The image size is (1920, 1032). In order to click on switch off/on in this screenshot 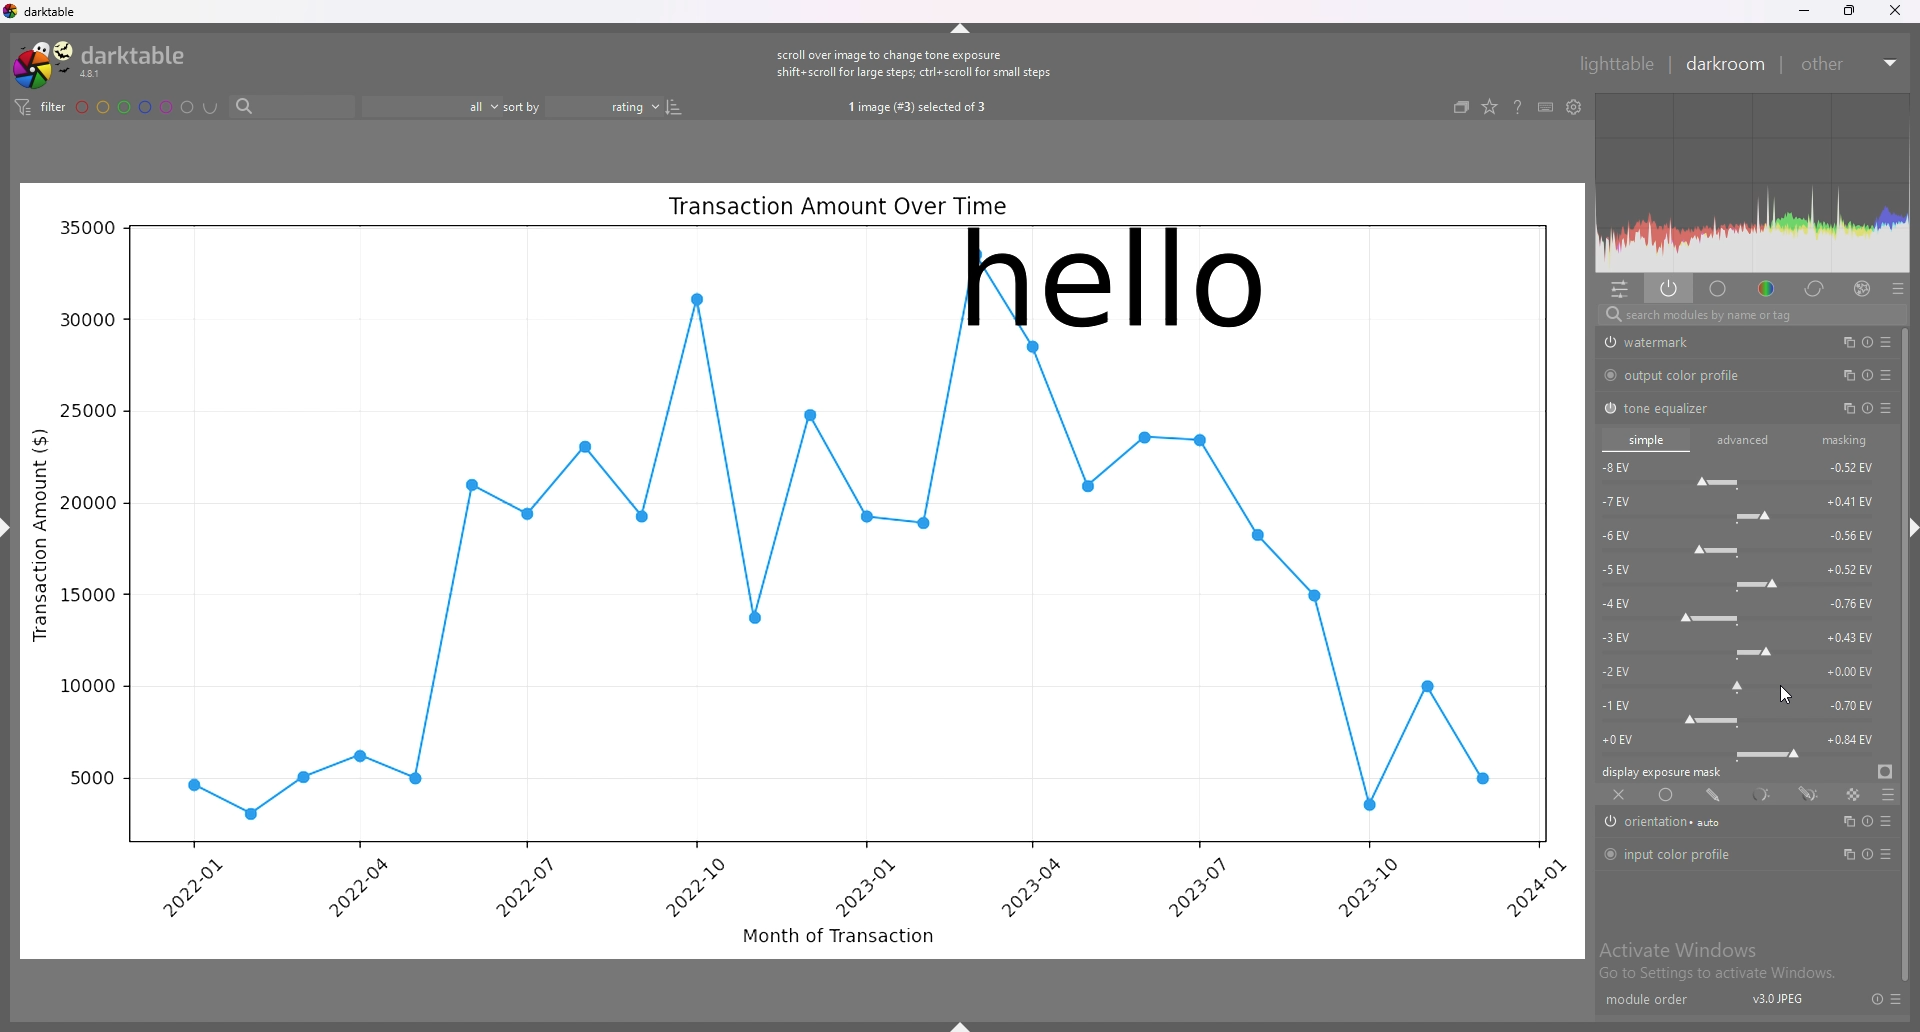, I will do `click(1609, 823)`.